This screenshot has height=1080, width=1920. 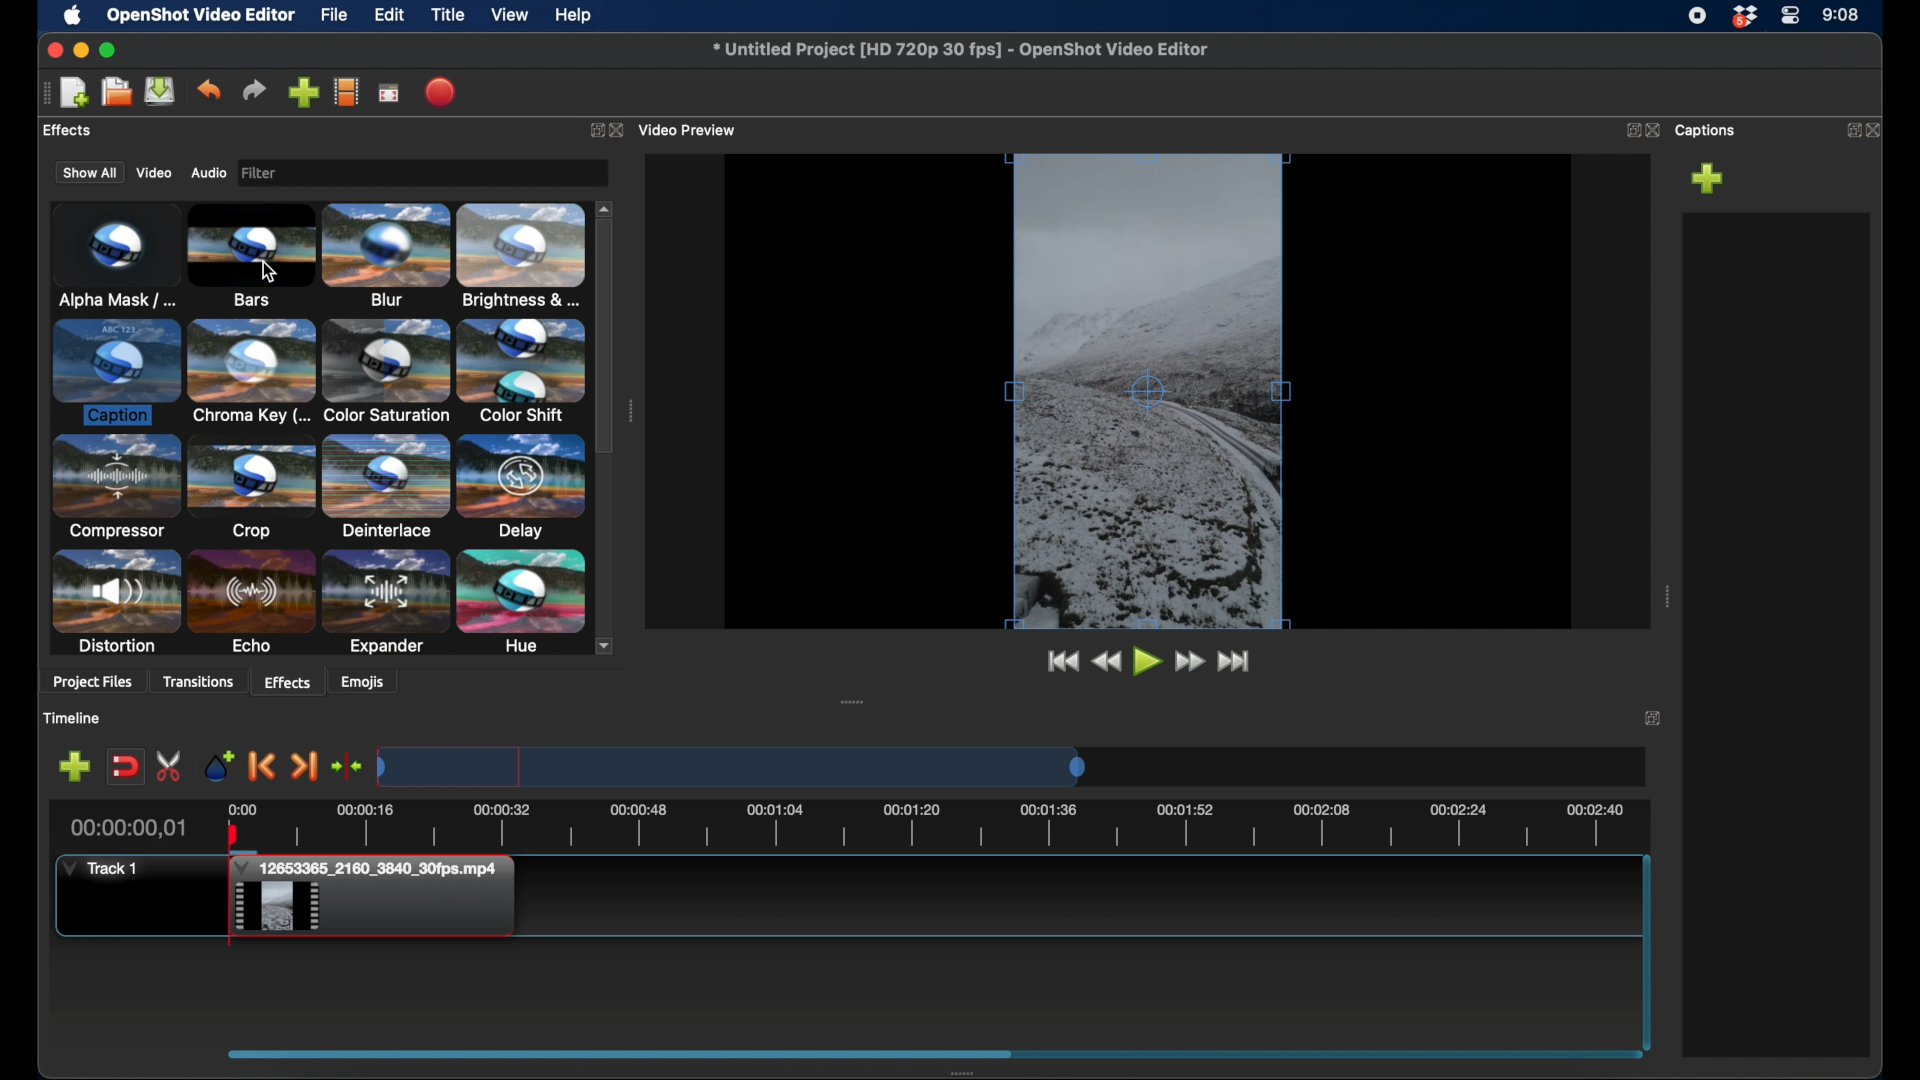 What do you see at coordinates (116, 488) in the screenshot?
I see `compressor` at bounding box center [116, 488].